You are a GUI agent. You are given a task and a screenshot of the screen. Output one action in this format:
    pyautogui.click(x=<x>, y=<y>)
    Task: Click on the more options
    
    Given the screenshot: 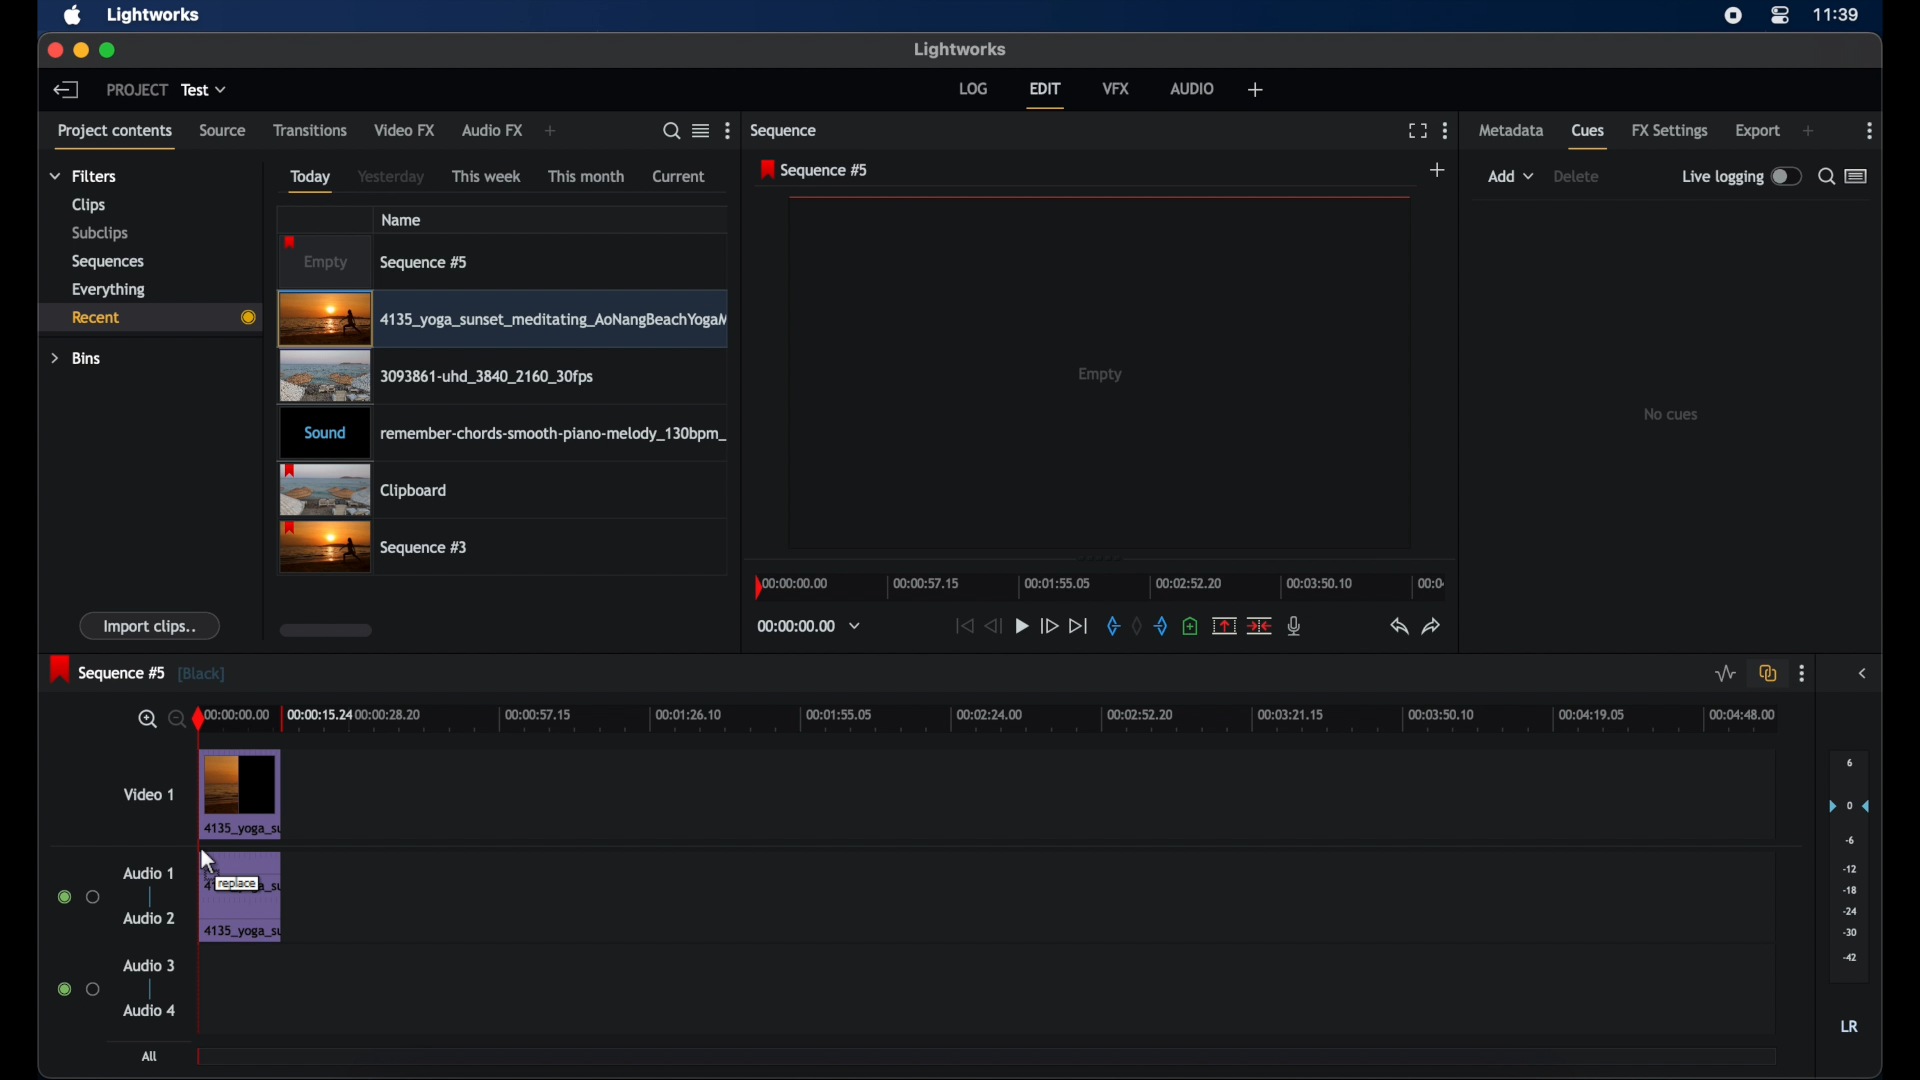 What is the action you would take?
    pyautogui.click(x=1802, y=675)
    